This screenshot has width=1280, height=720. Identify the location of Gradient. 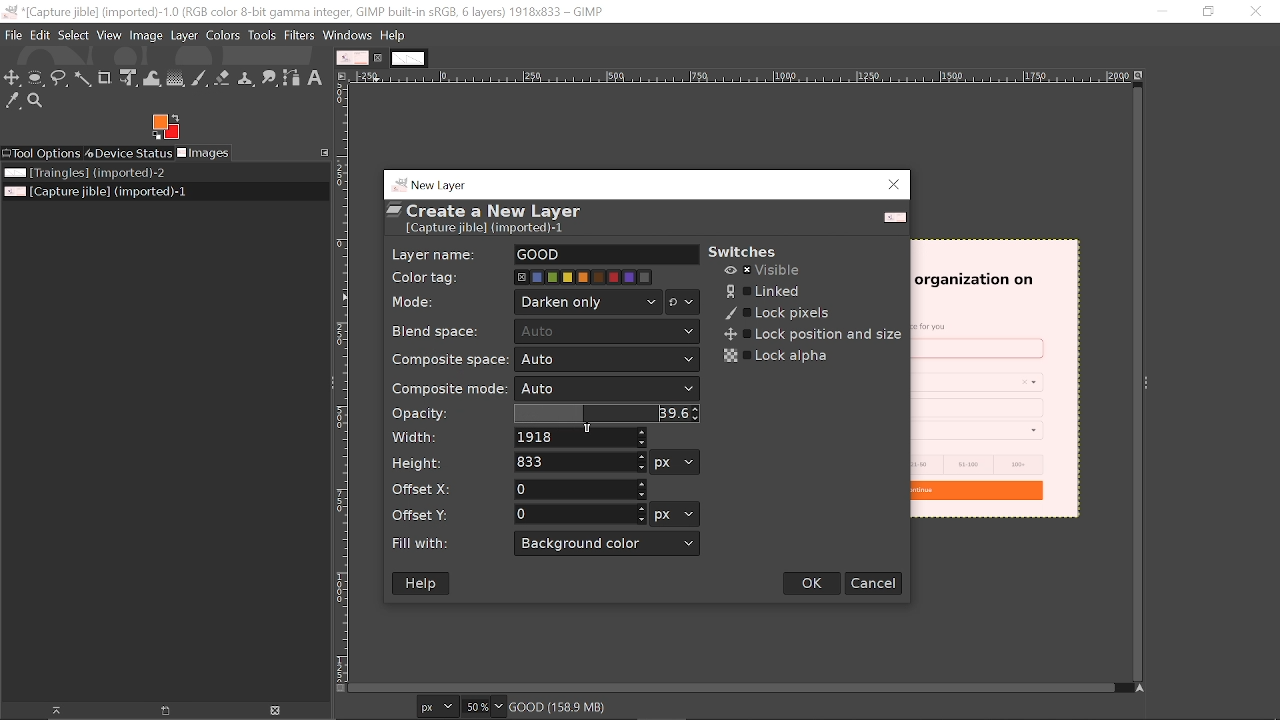
(175, 78).